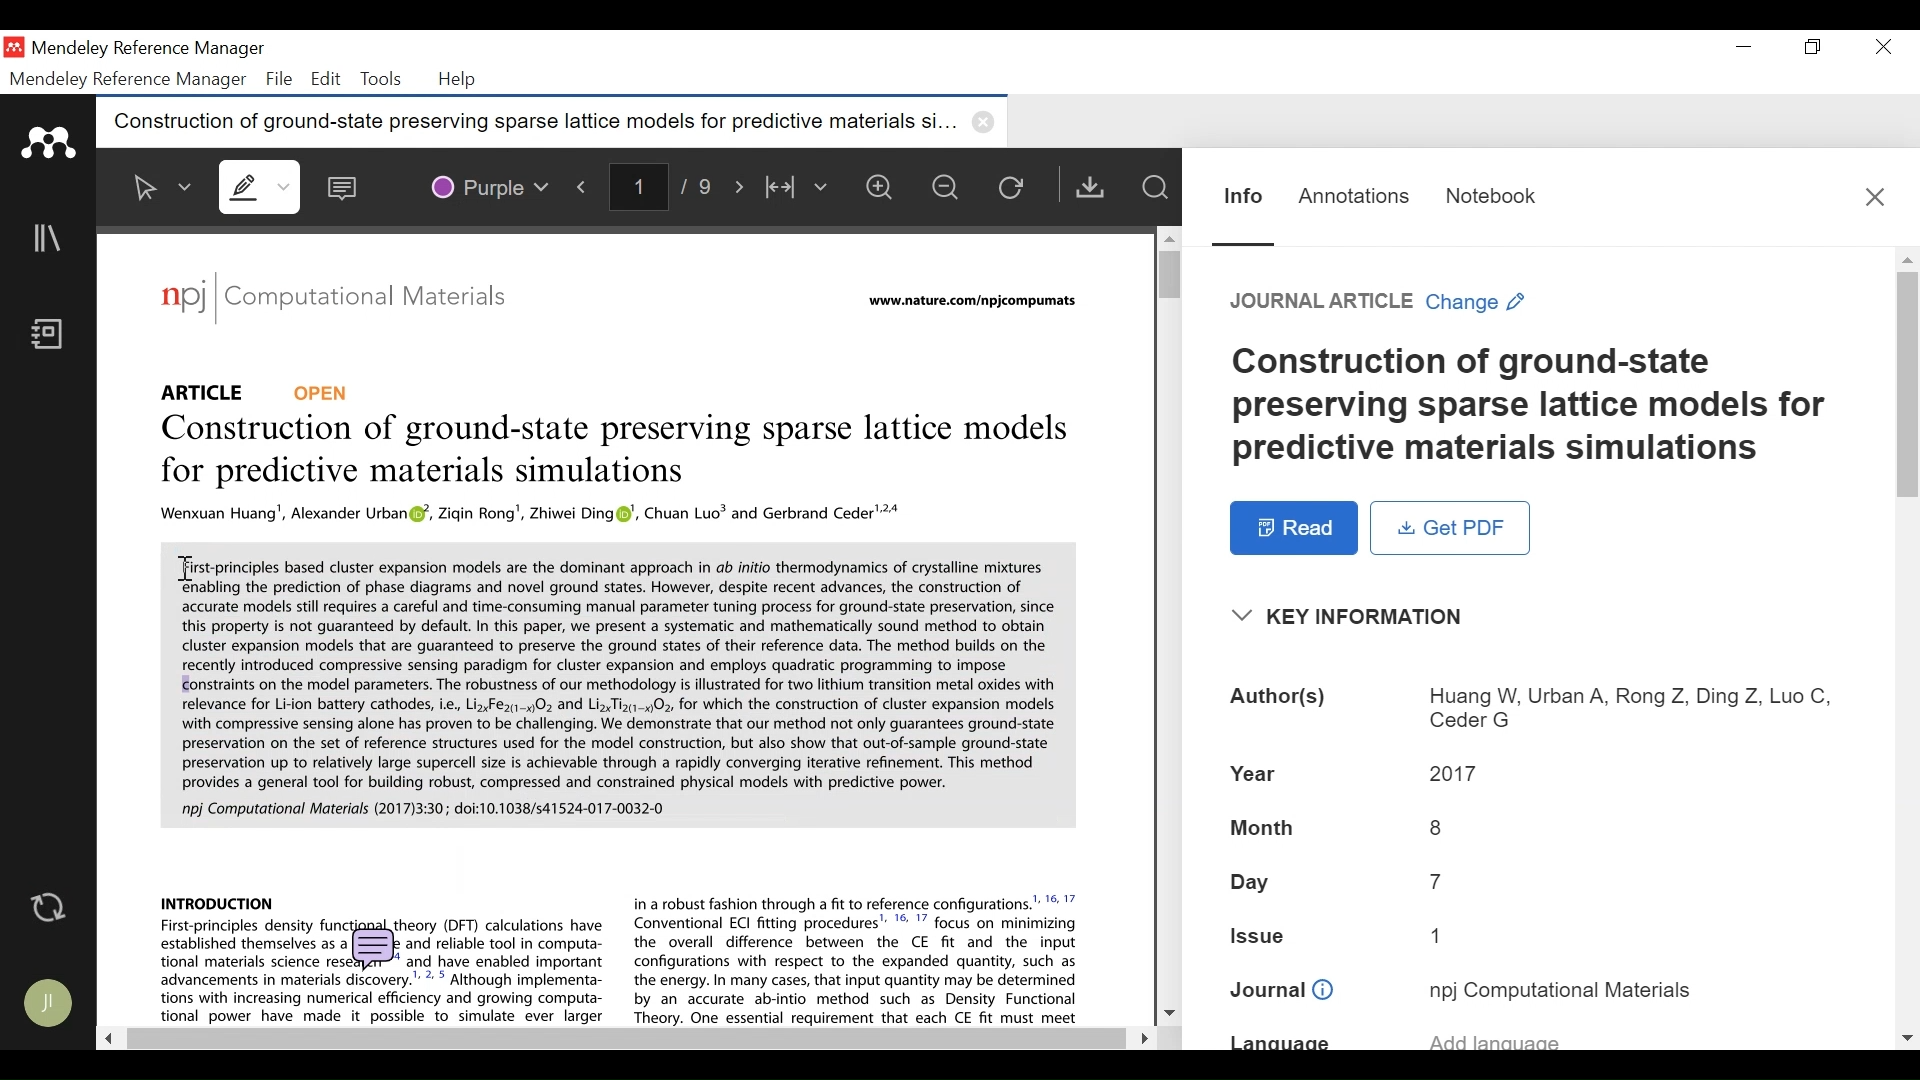  I want to click on Get PDF, so click(1450, 527).